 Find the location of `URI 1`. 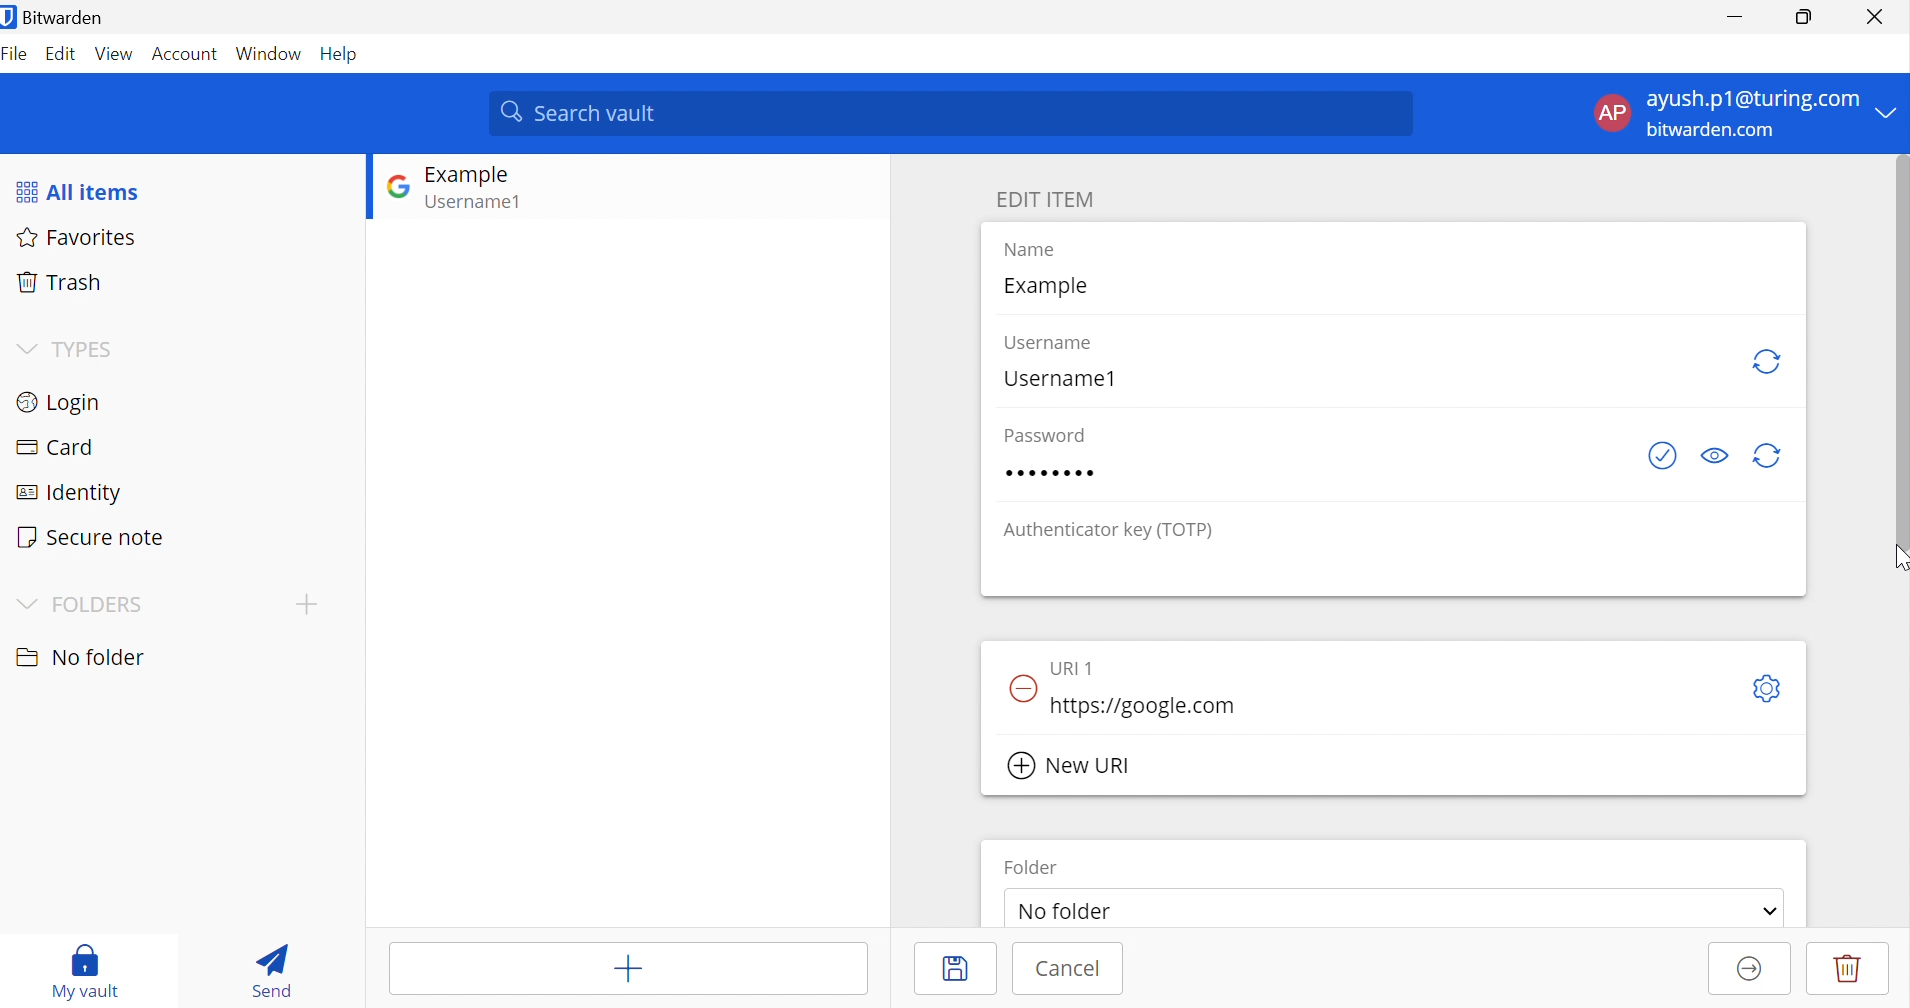

URI 1 is located at coordinates (1076, 665).